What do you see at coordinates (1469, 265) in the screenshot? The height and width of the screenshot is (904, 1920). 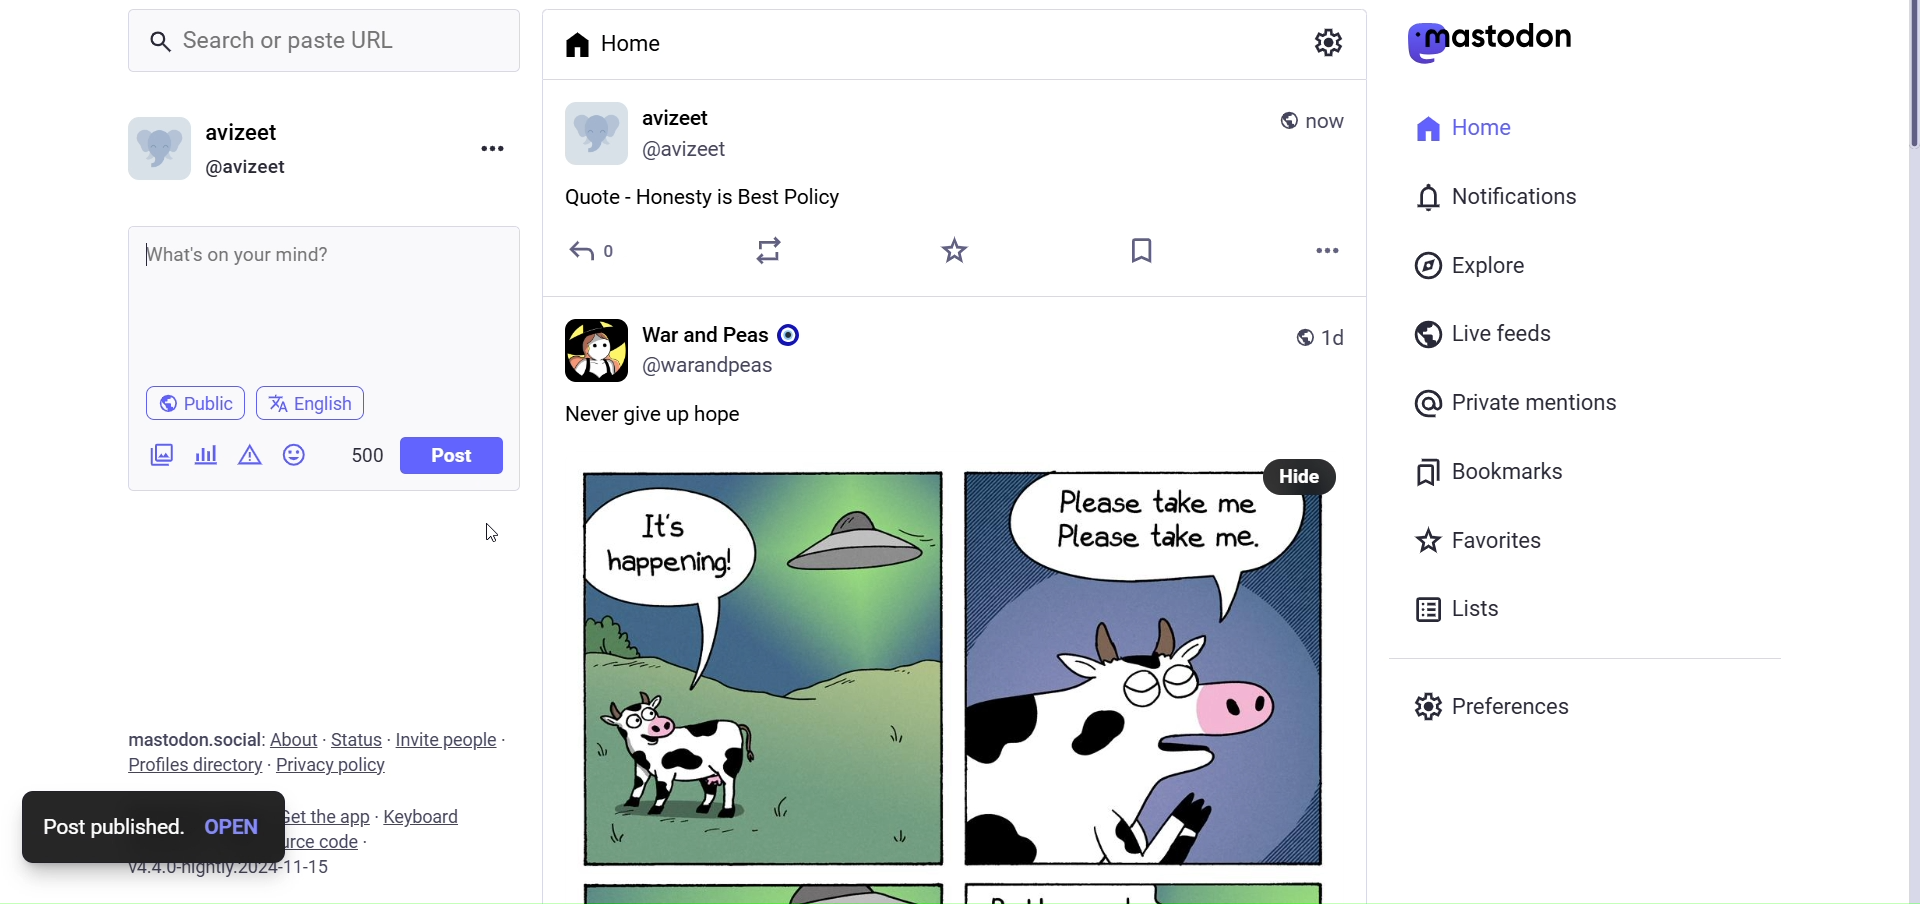 I see `Explore` at bounding box center [1469, 265].